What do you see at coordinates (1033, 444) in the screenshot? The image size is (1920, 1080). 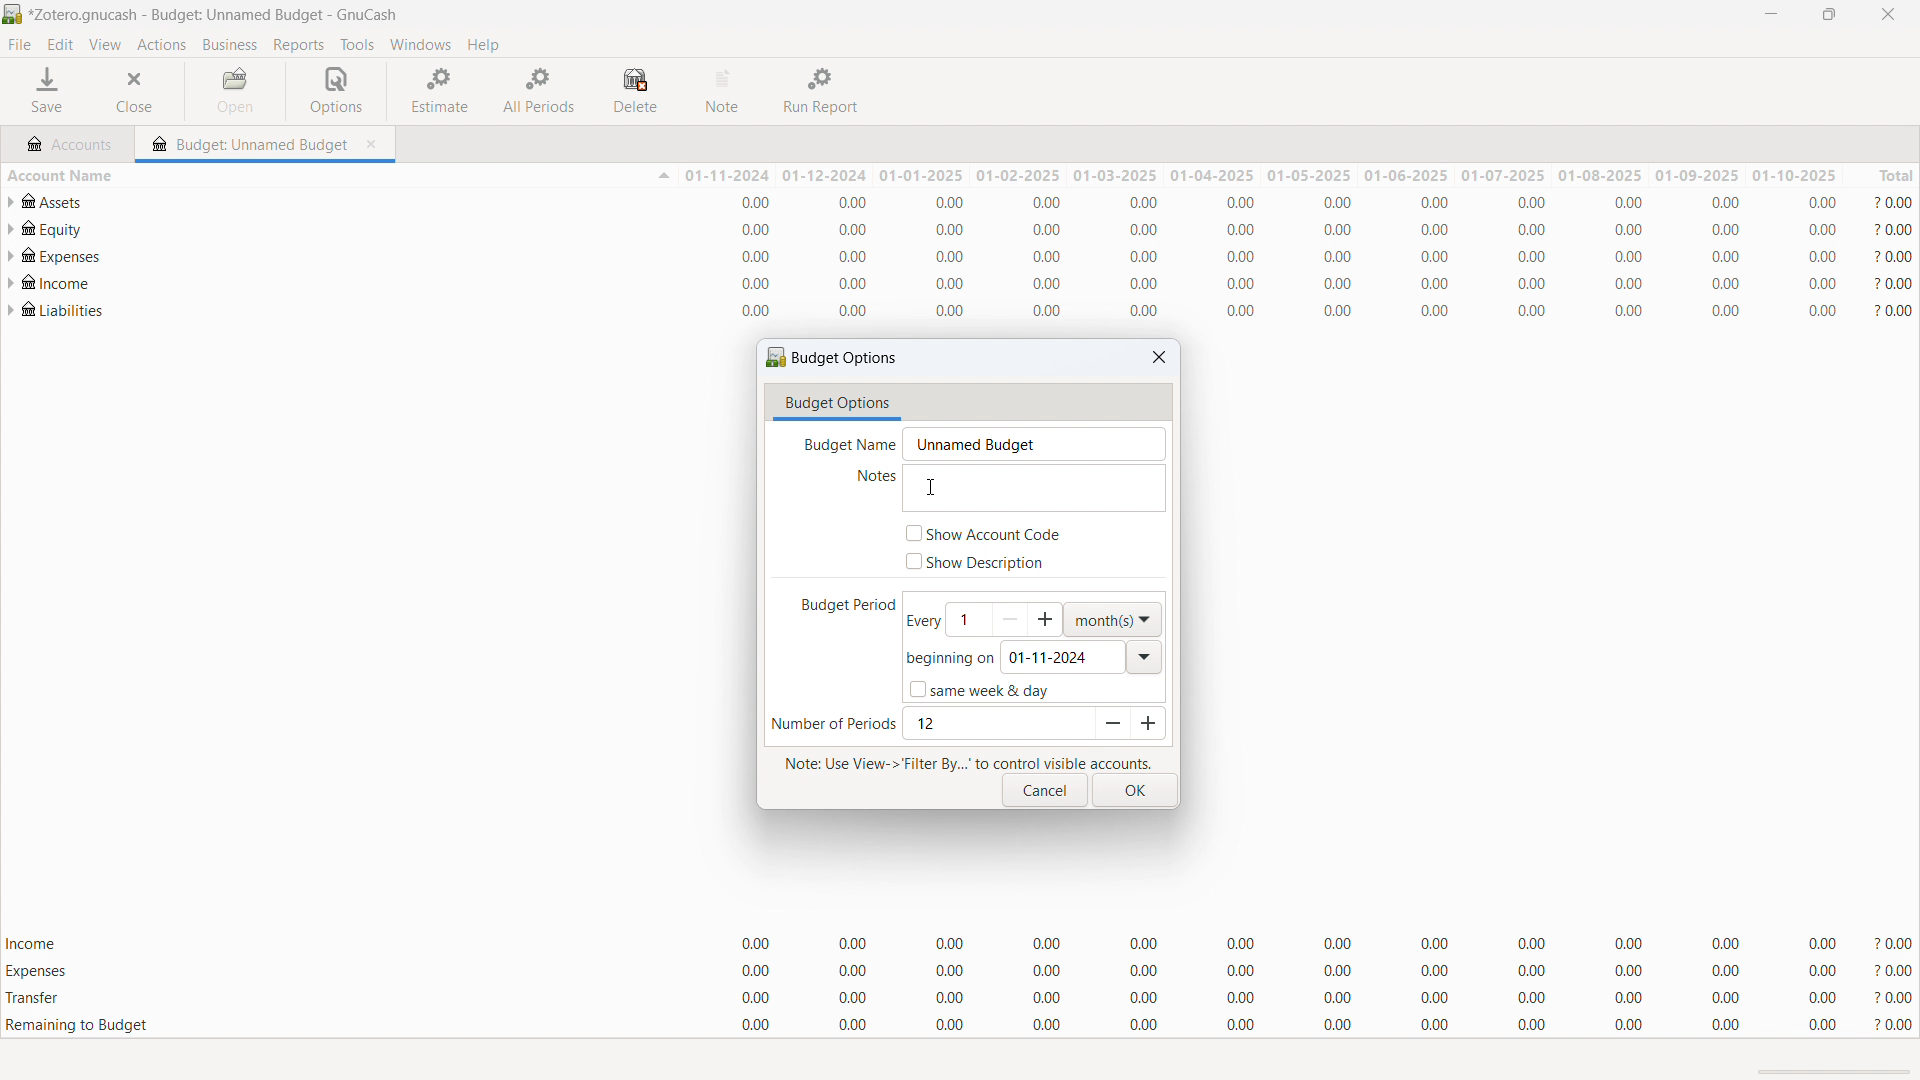 I see `budget name` at bounding box center [1033, 444].